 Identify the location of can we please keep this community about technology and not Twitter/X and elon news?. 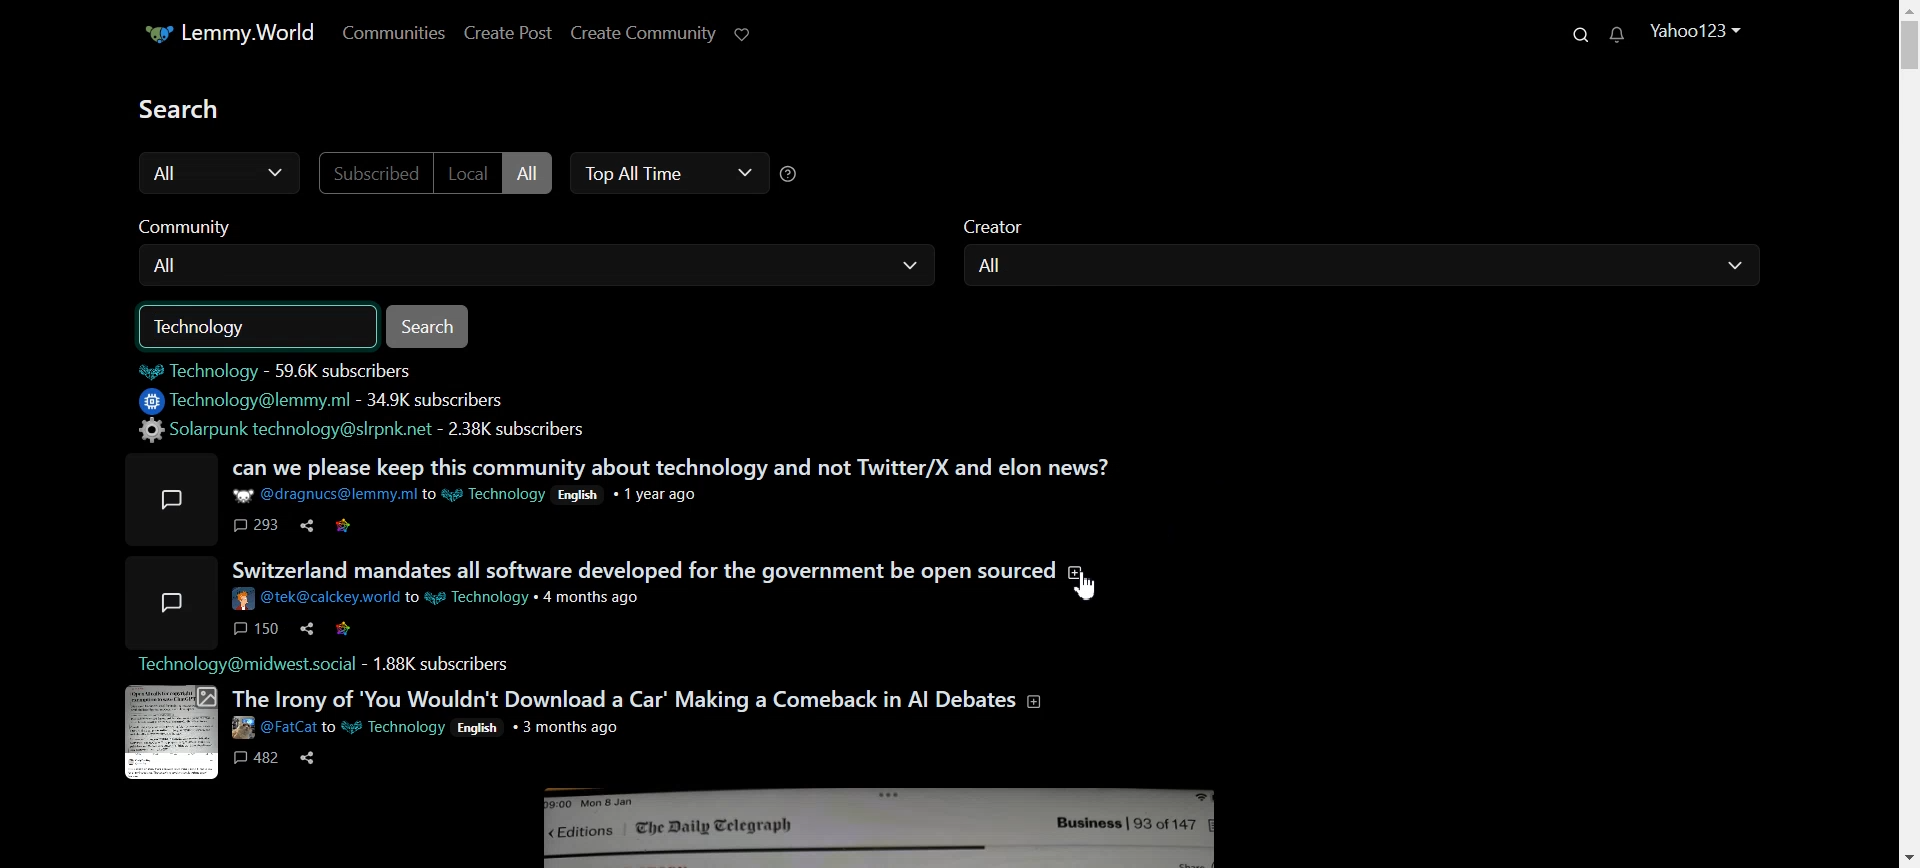
(674, 467).